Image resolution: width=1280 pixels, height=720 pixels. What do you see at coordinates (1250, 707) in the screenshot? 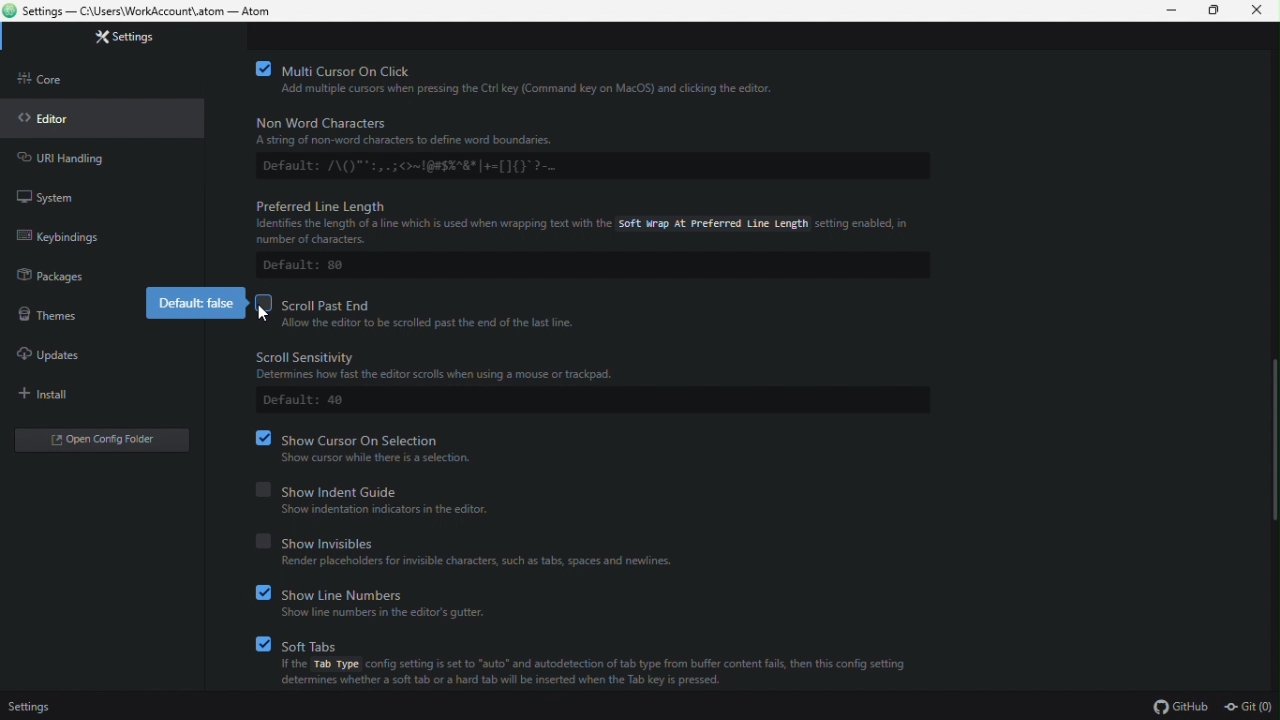
I see `git` at bounding box center [1250, 707].